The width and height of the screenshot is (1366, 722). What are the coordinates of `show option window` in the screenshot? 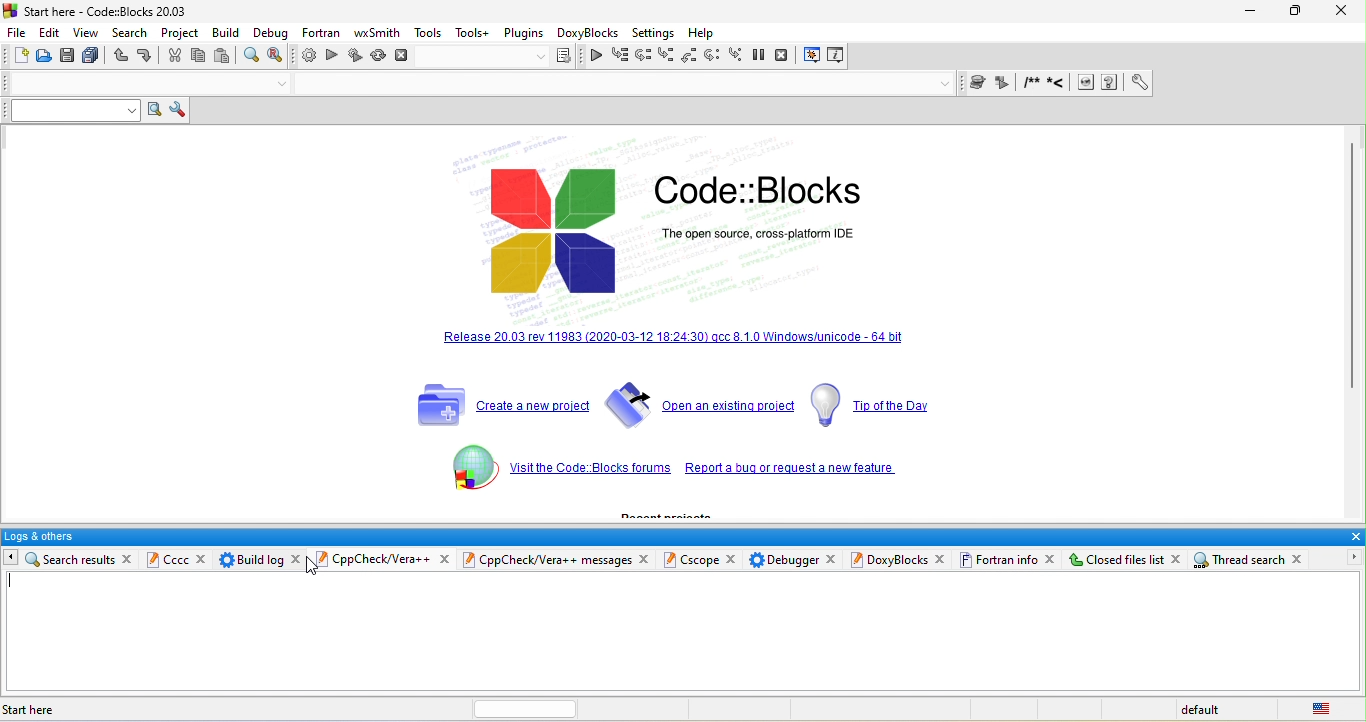 It's located at (178, 111).